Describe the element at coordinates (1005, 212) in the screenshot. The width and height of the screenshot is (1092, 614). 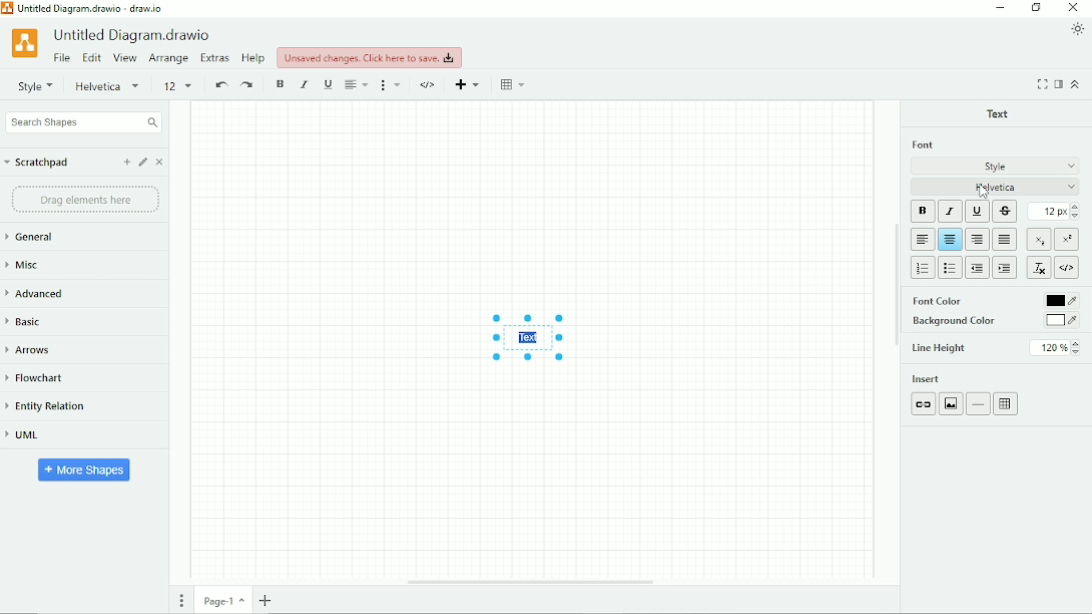
I see `Strikethrough` at that location.